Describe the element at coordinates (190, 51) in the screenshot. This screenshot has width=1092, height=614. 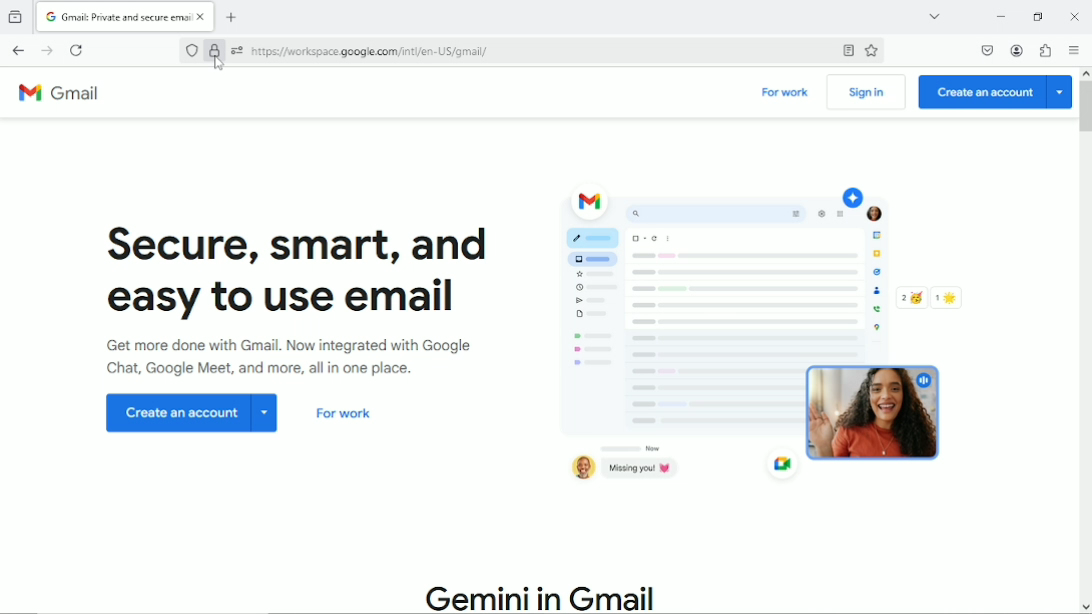
I see `No trackers known to firefox were detected on this page` at that location.